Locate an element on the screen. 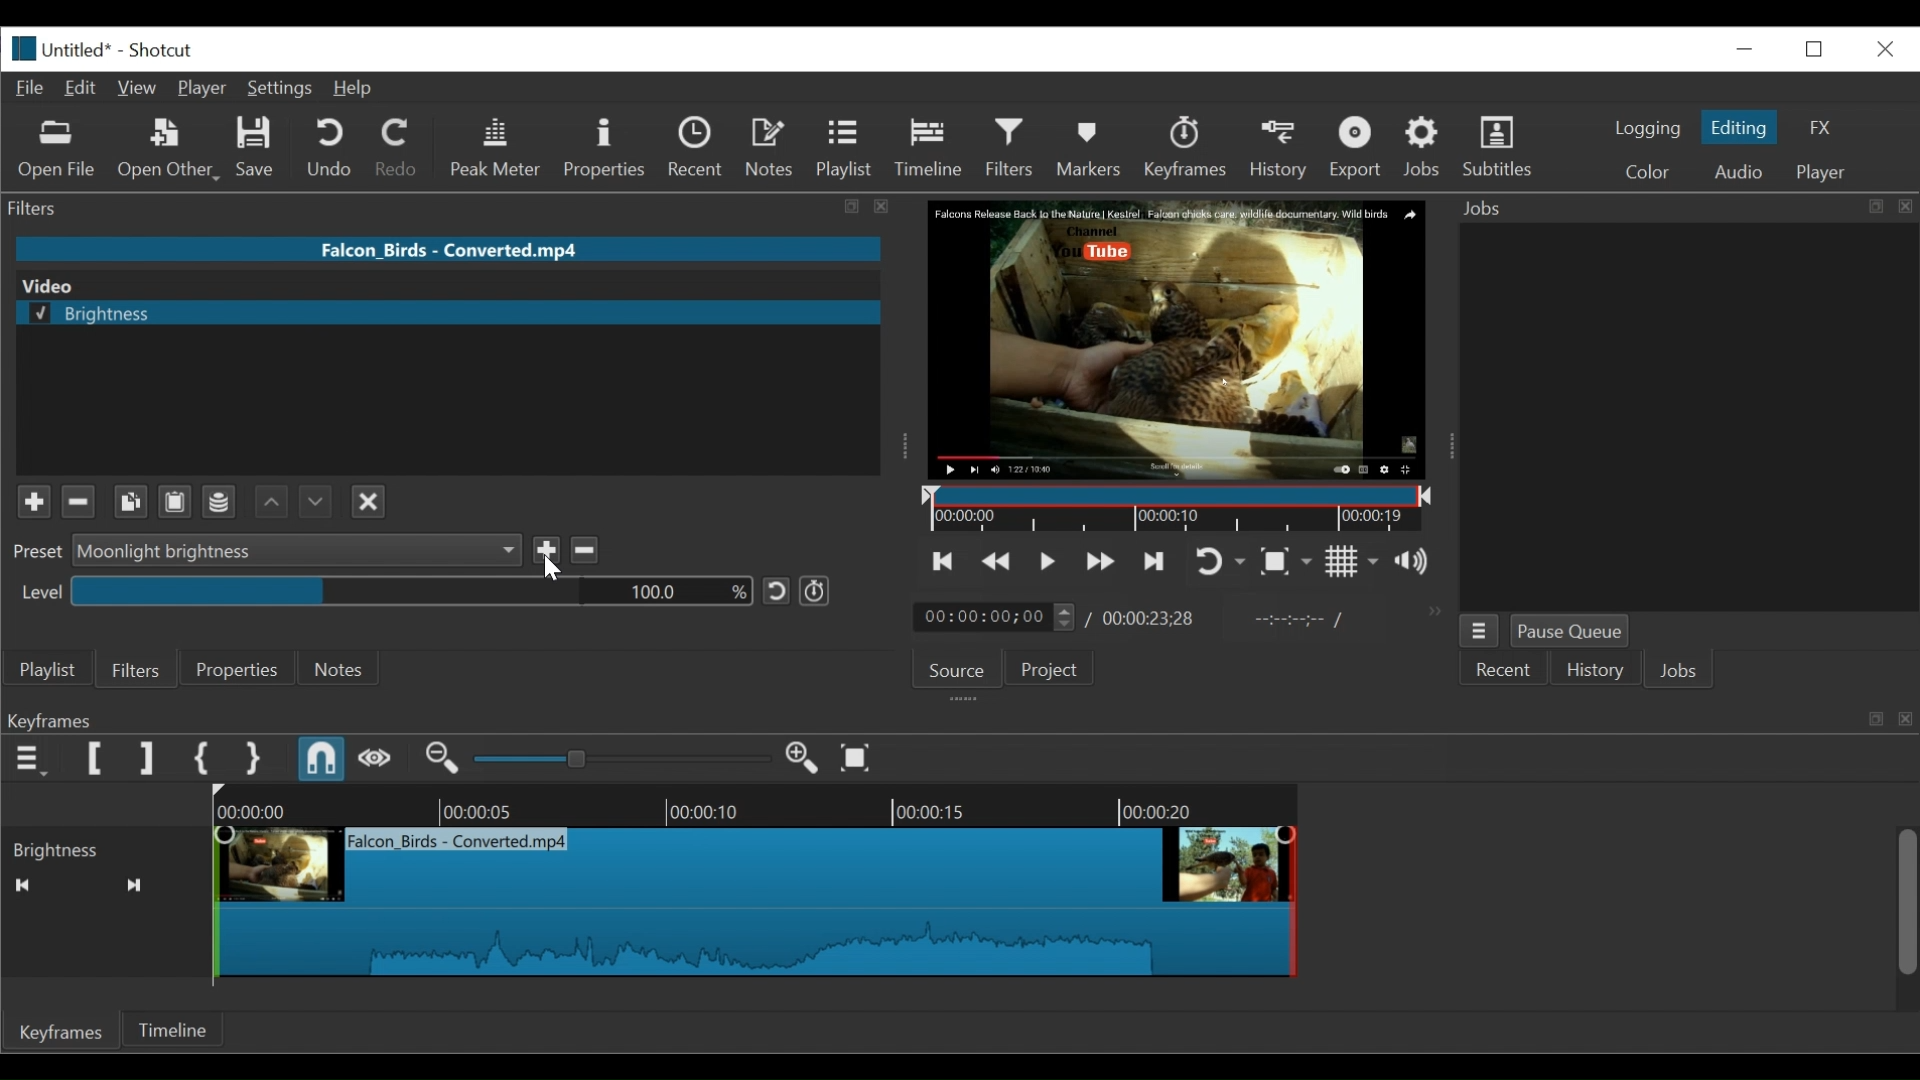  Undo is located at coordinates (333, 149).